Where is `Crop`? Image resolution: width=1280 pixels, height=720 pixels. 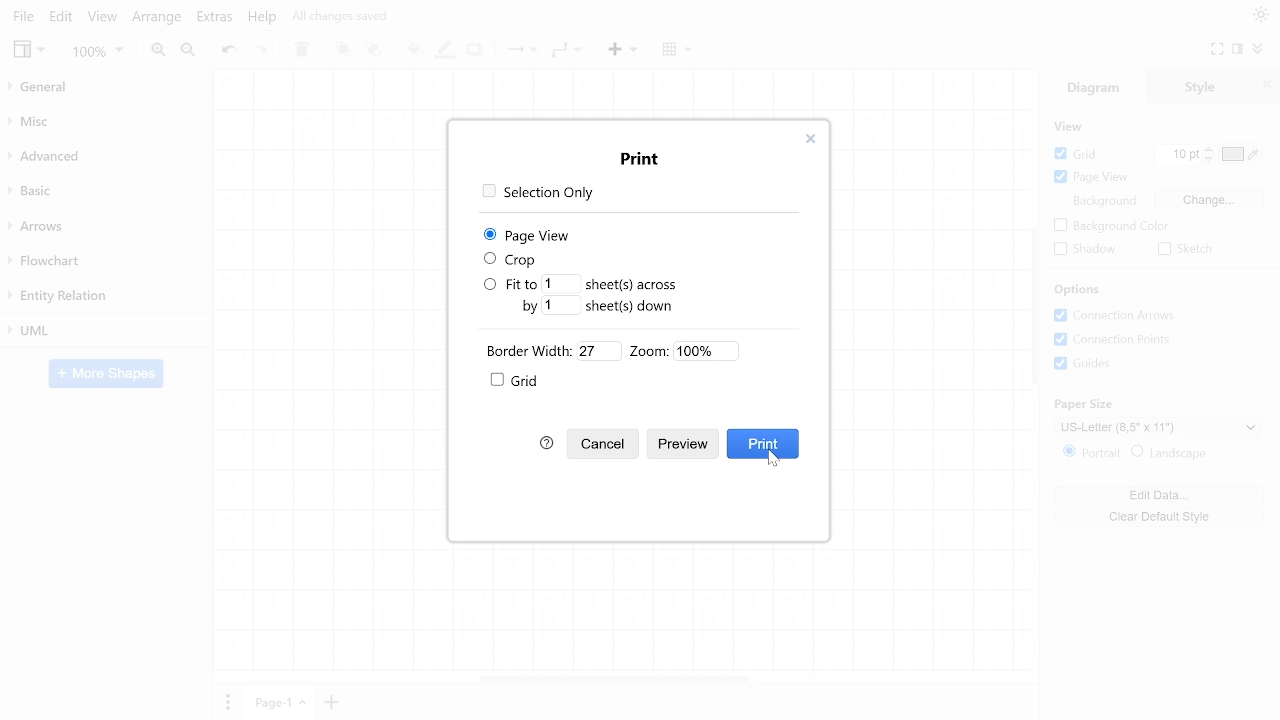 Crop is located at coordinates (512, 259).